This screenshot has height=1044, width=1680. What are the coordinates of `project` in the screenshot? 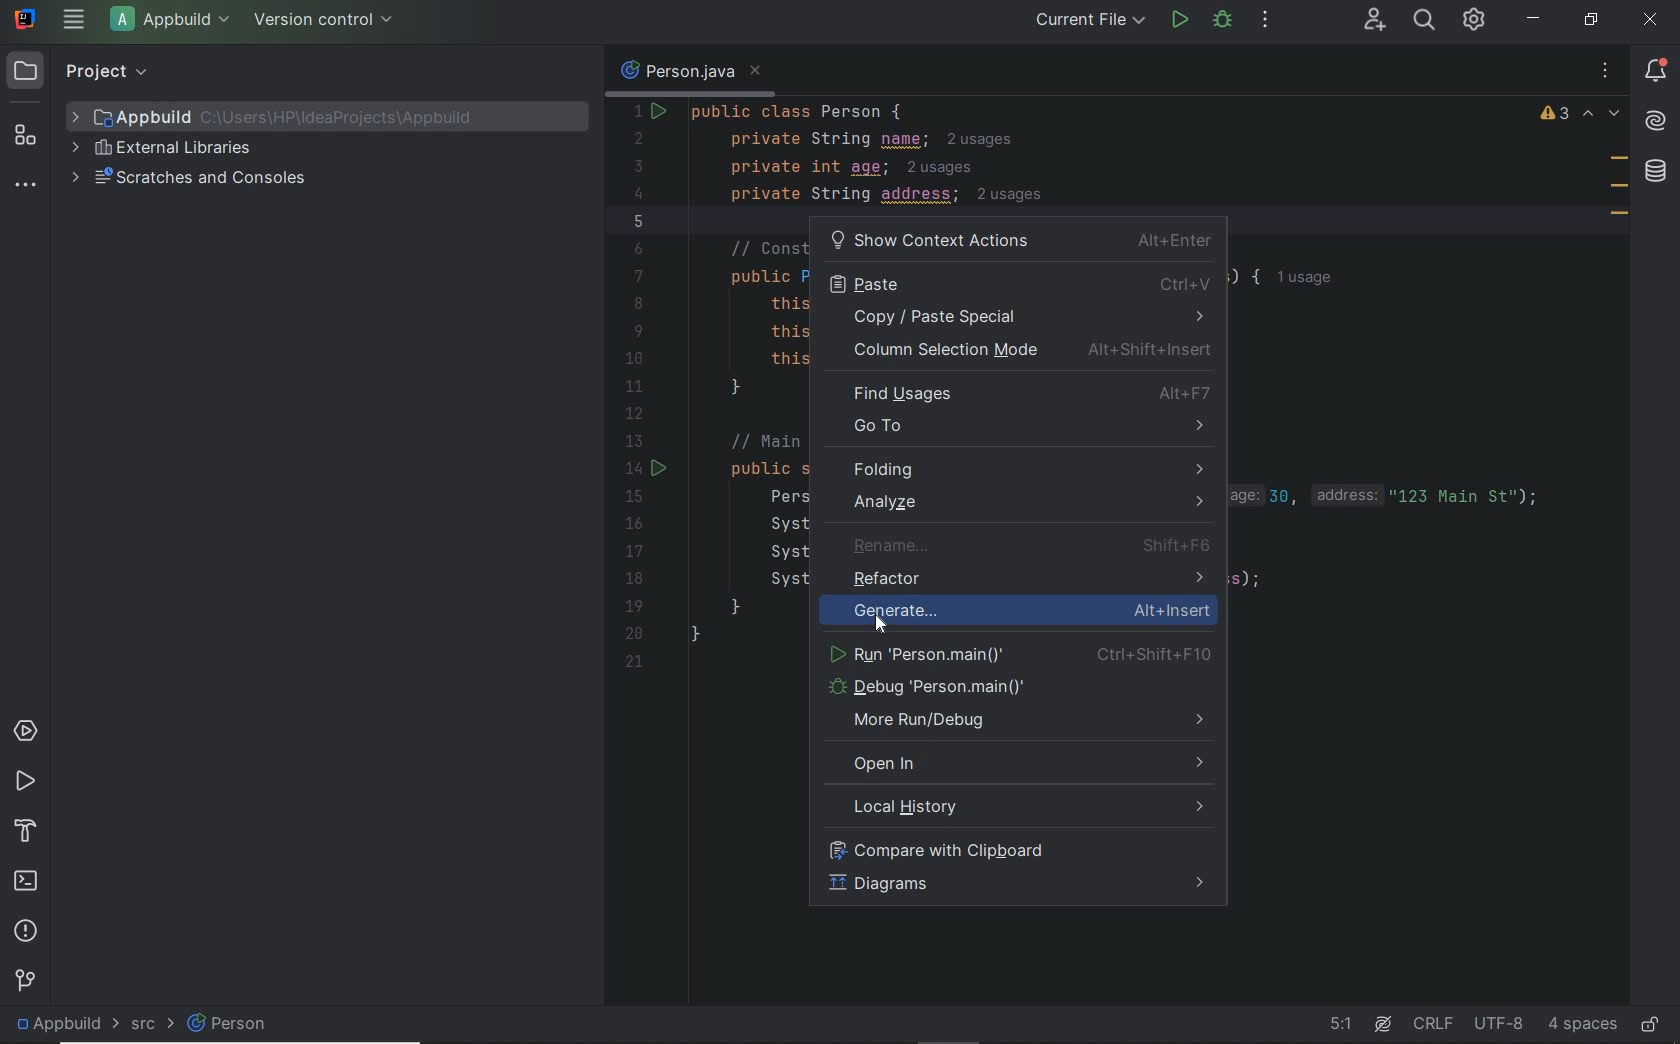 It's located at (84, 71).